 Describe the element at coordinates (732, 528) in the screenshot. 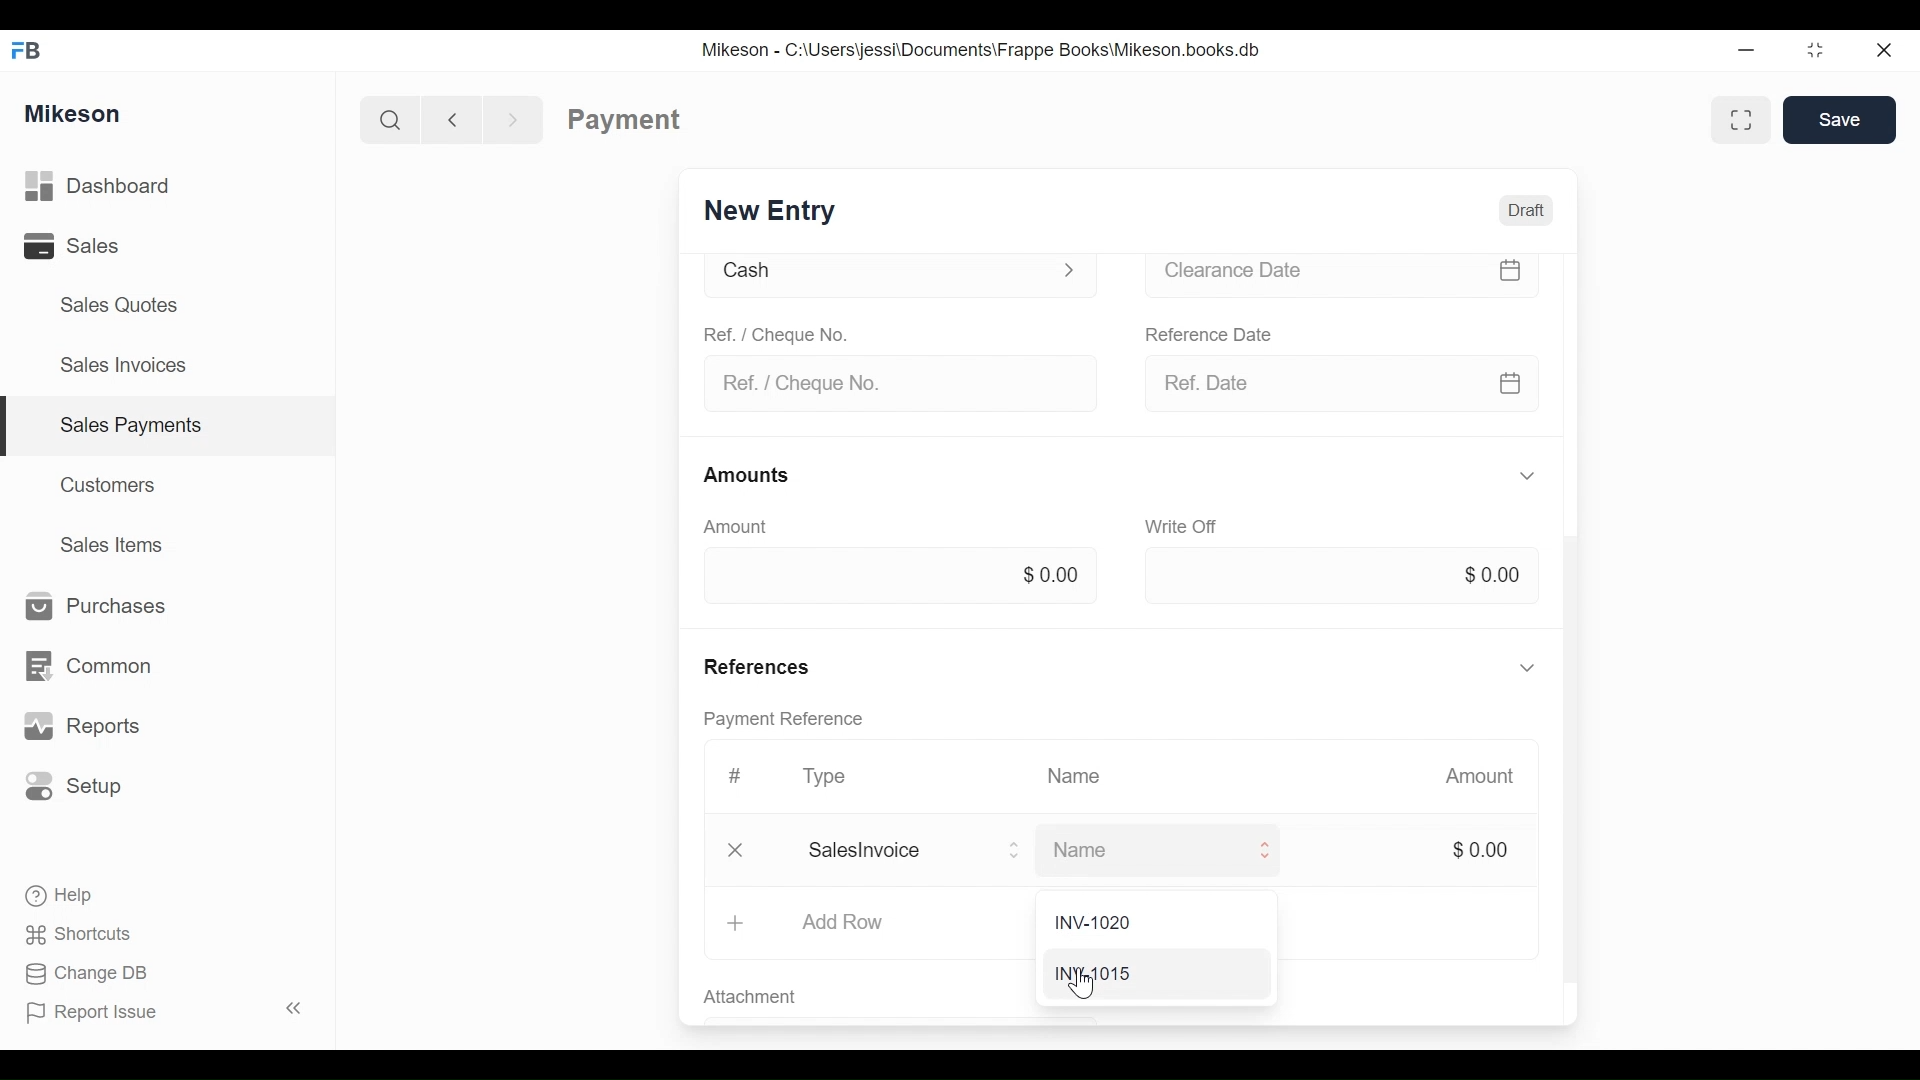

I see `Amount` at that location.